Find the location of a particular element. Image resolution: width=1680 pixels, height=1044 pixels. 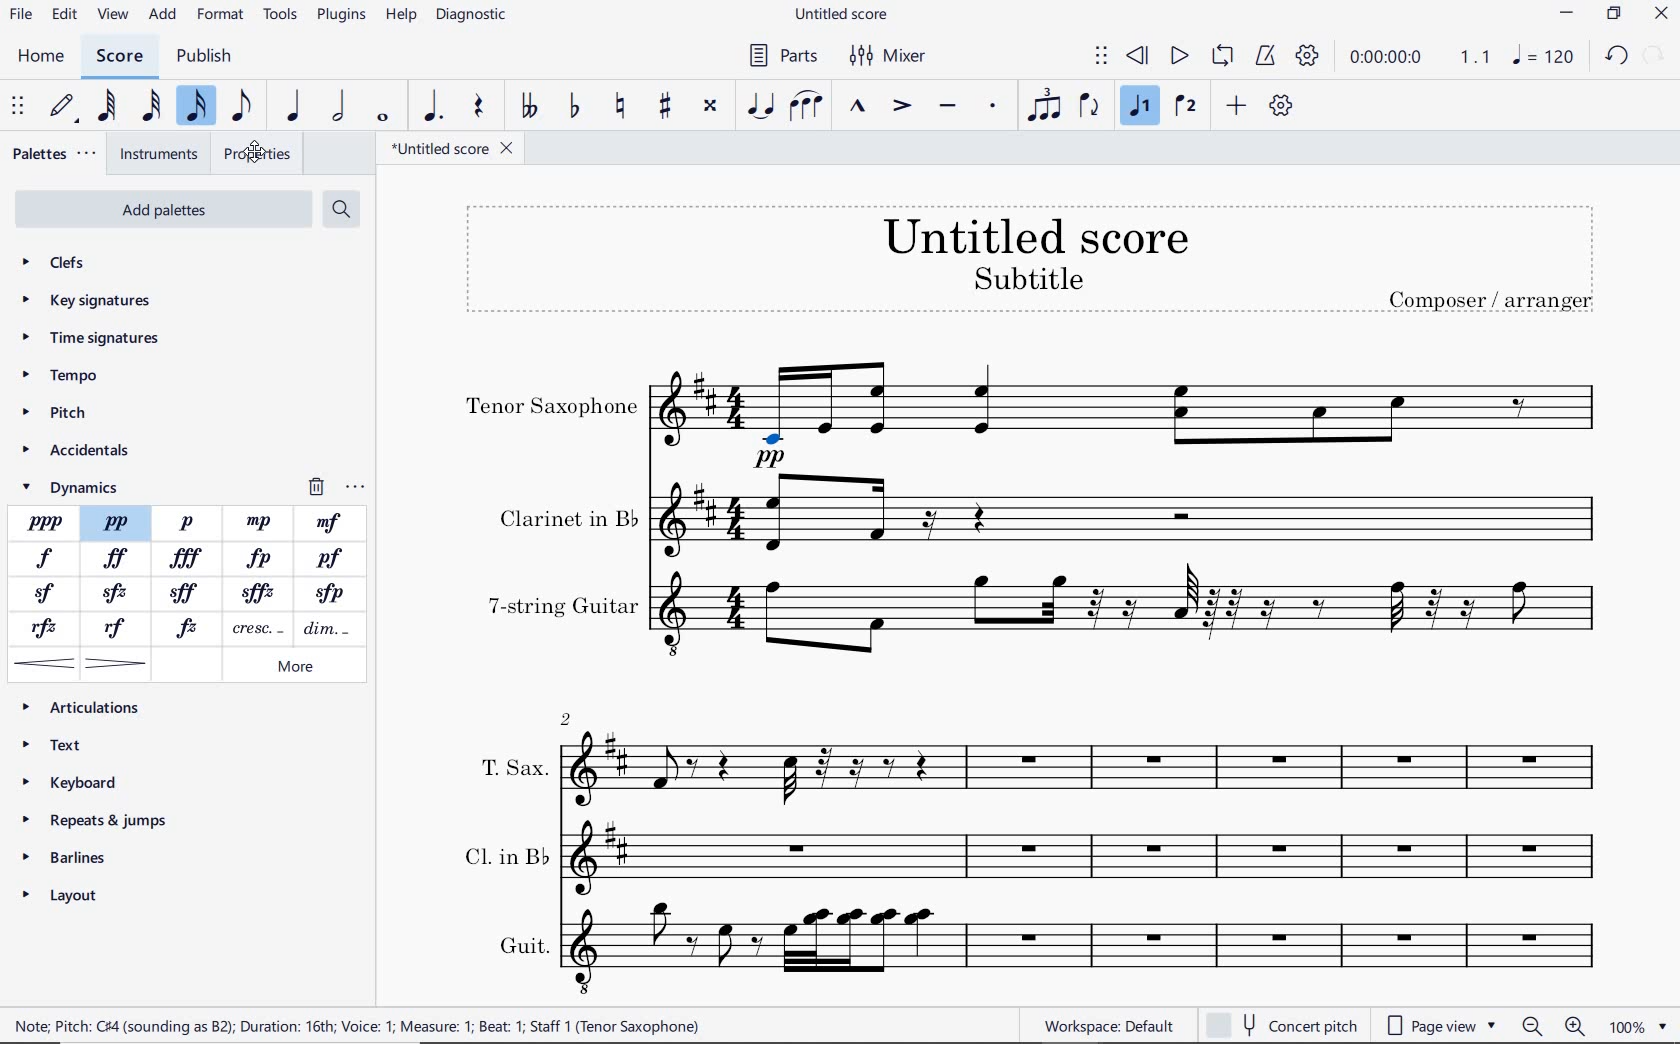

MP (MEZZO-PIANO) is located at coordinates (261, 522).